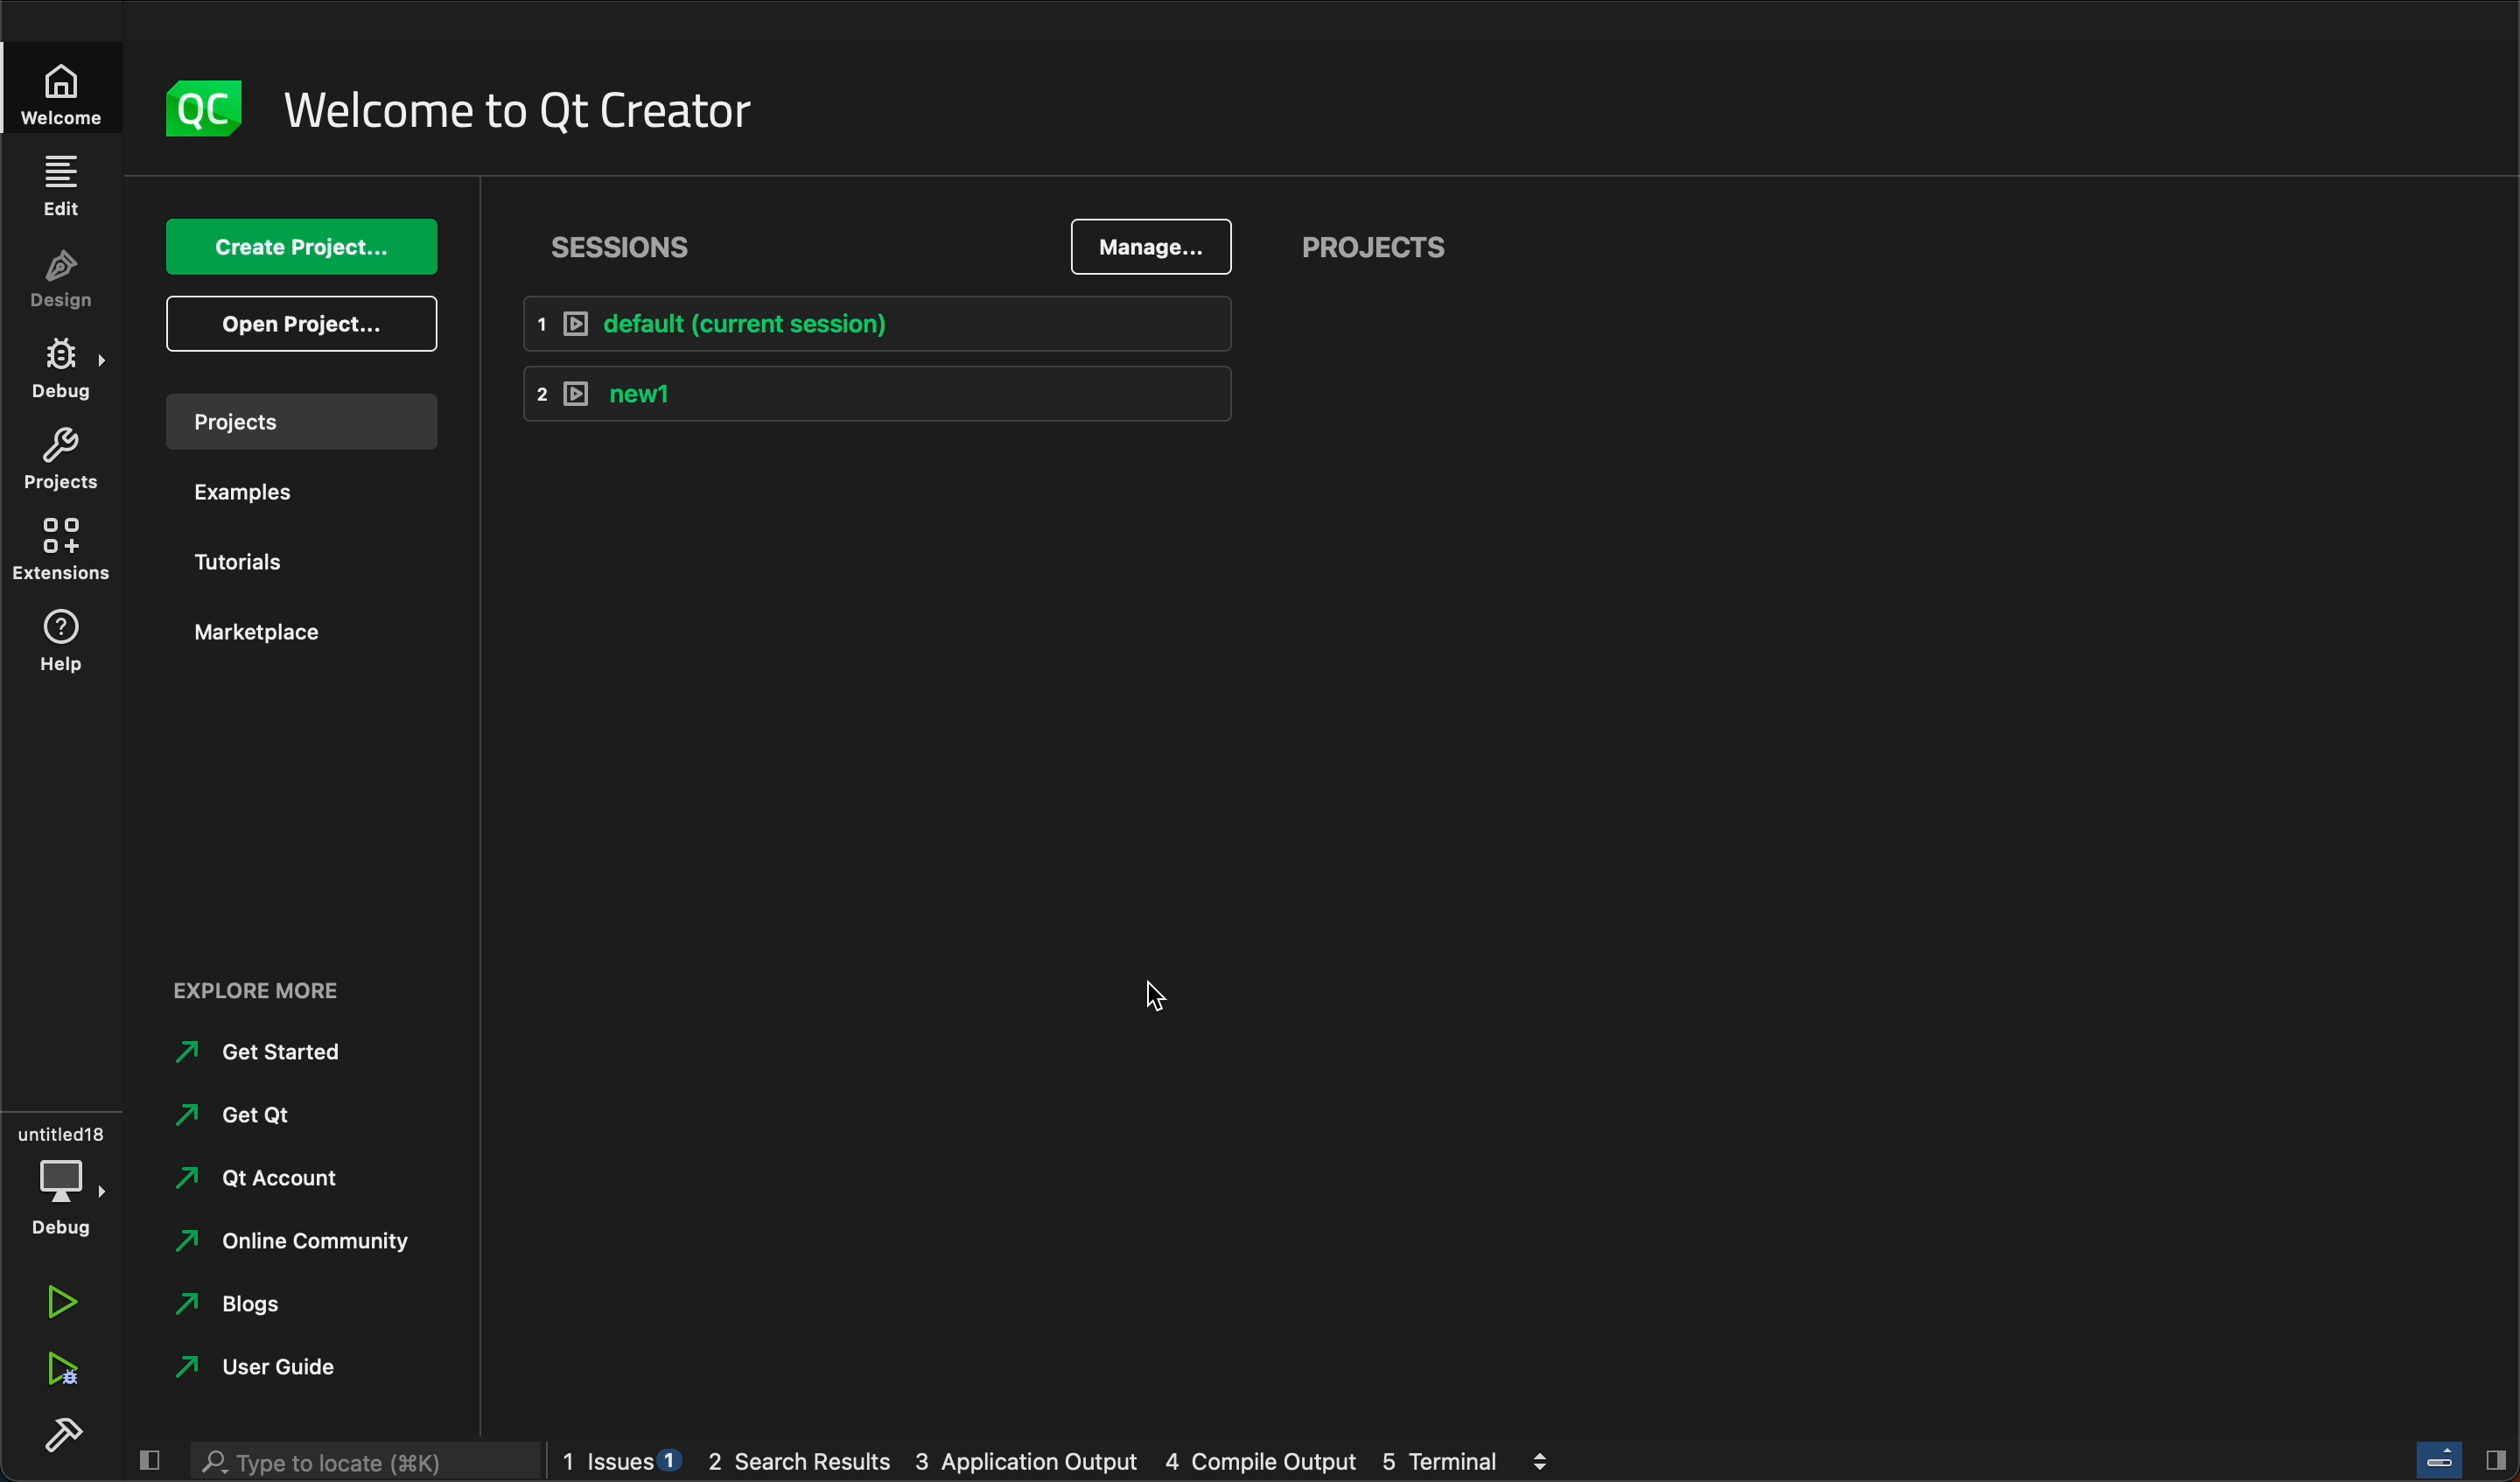 This screenshot has width=2520, height=1482. What do you see at coordinates (268, 989) in the screenshot?
I see `explore more` at bounding box center [268, 989].